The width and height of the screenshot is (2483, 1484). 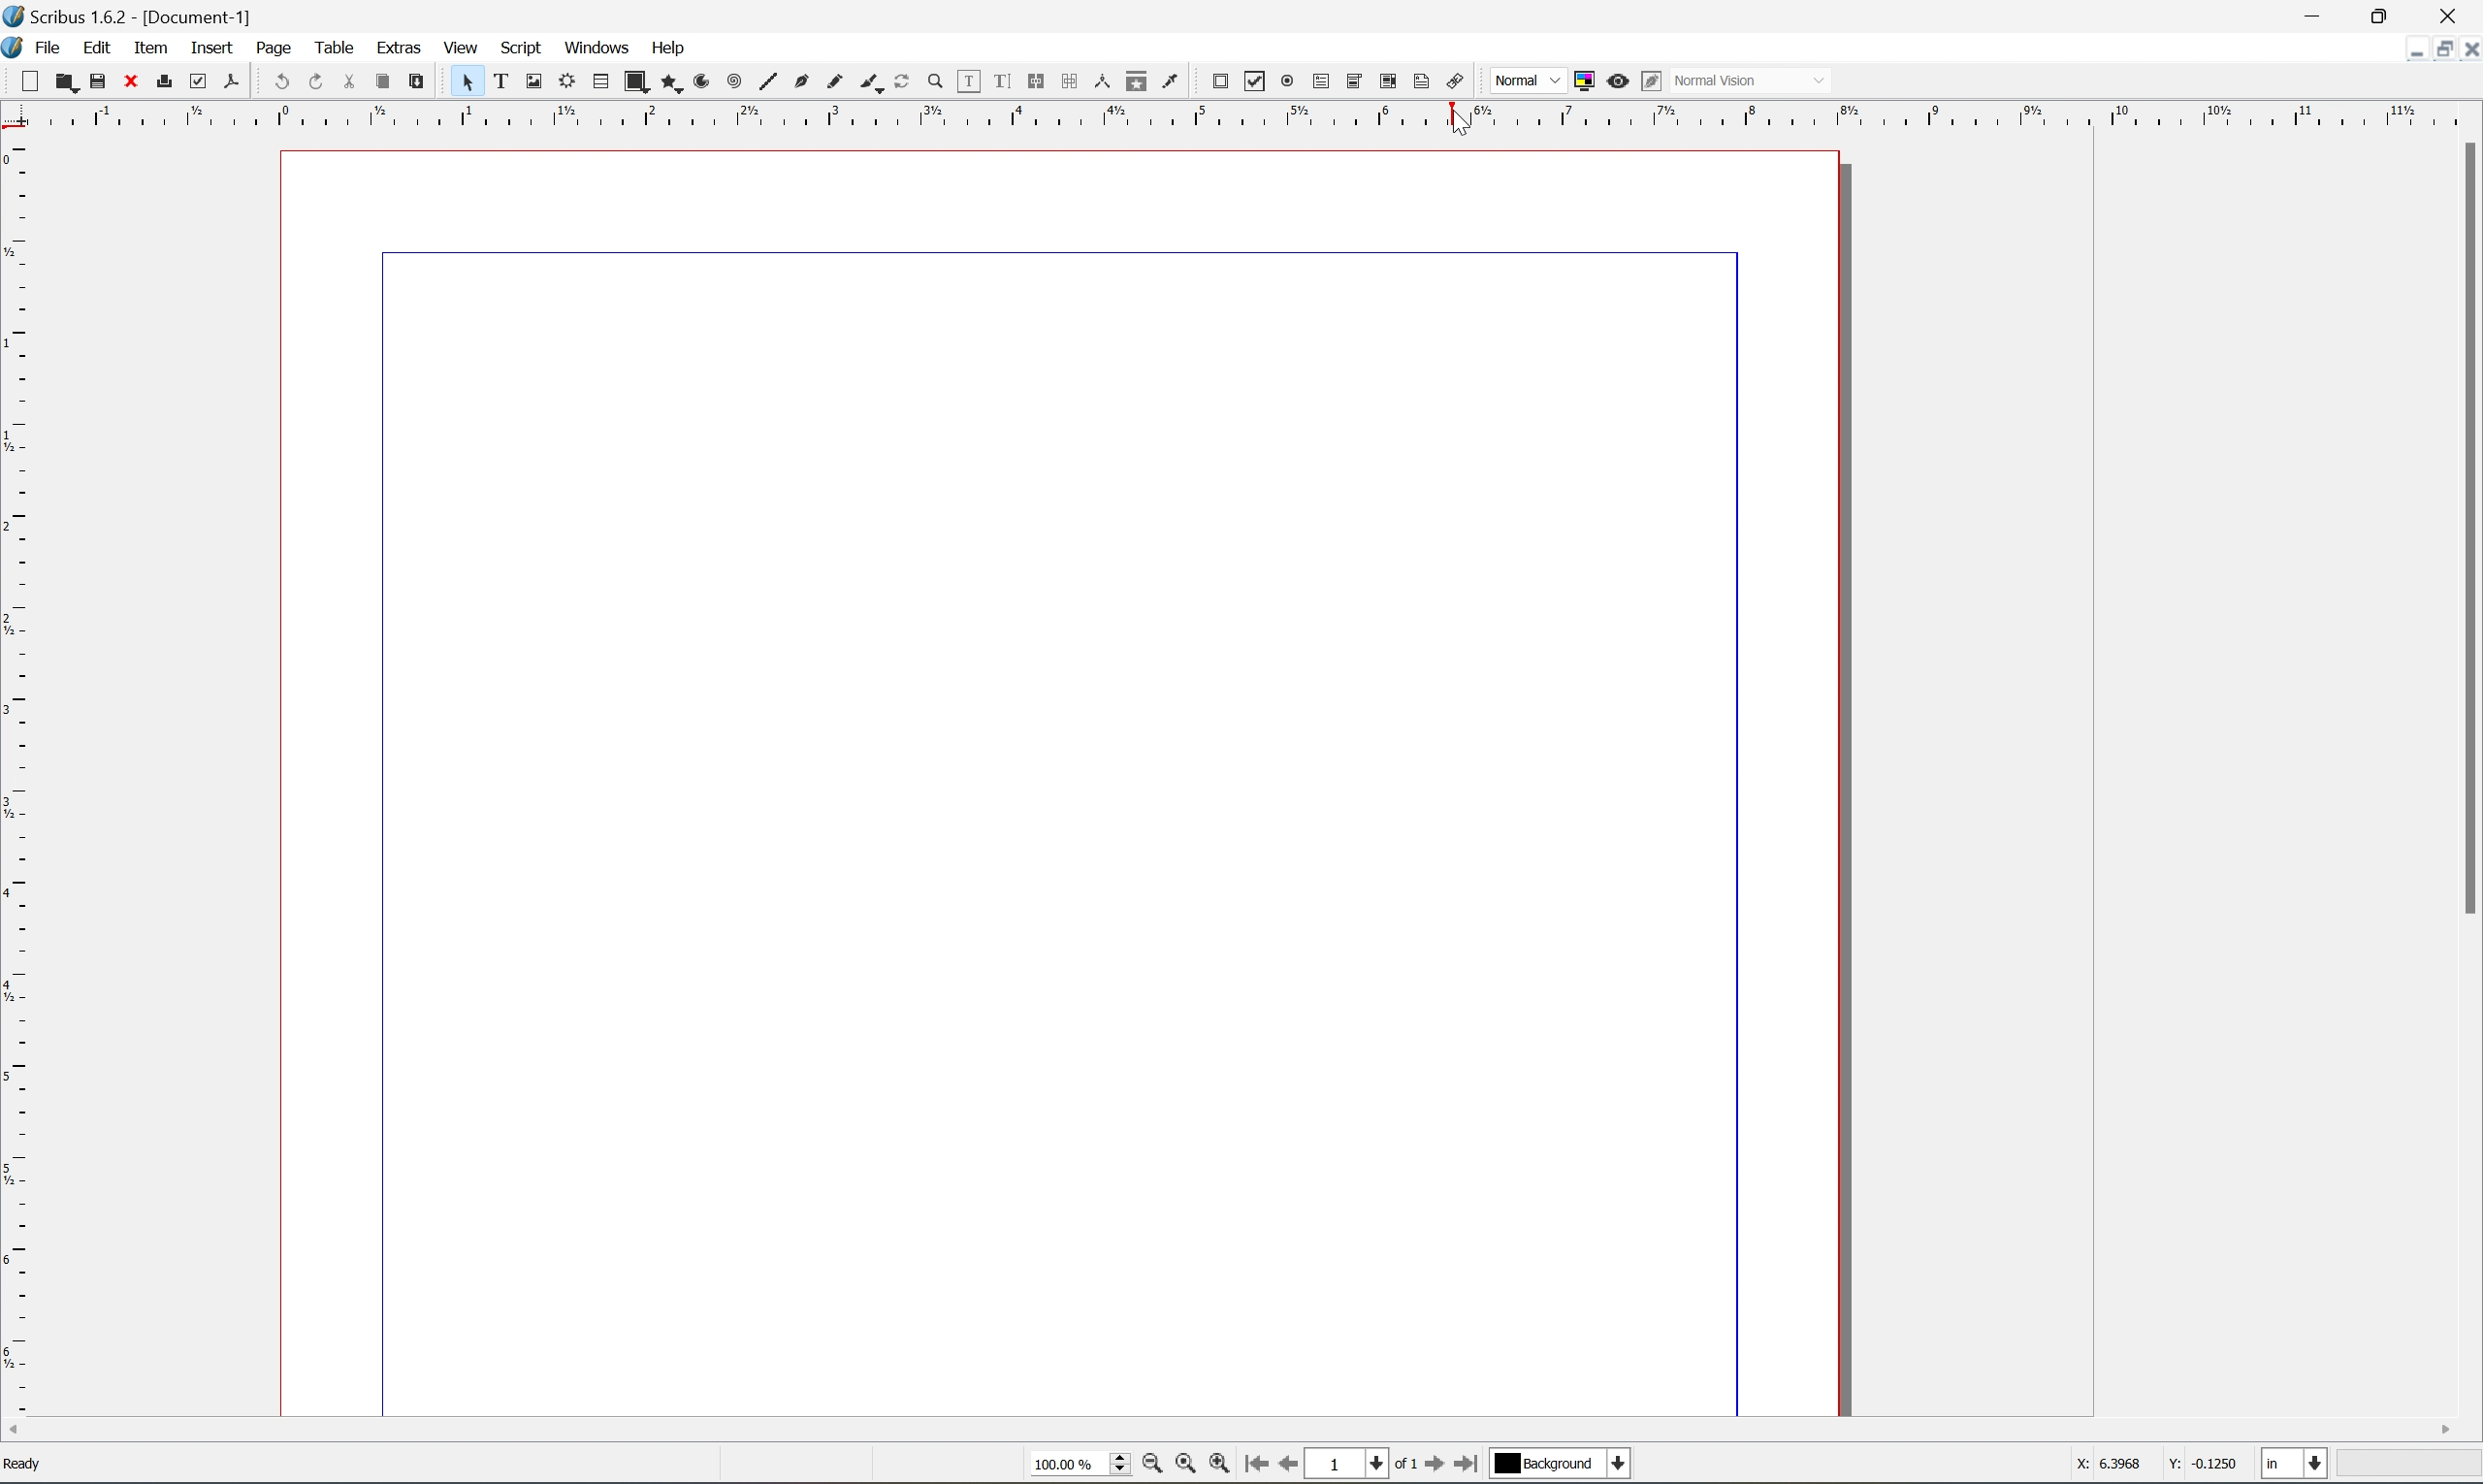 What do you see at coordinates (2295, 1465) in the screenshot?
I see `select current unit` at bounding box center [2295, 1465].